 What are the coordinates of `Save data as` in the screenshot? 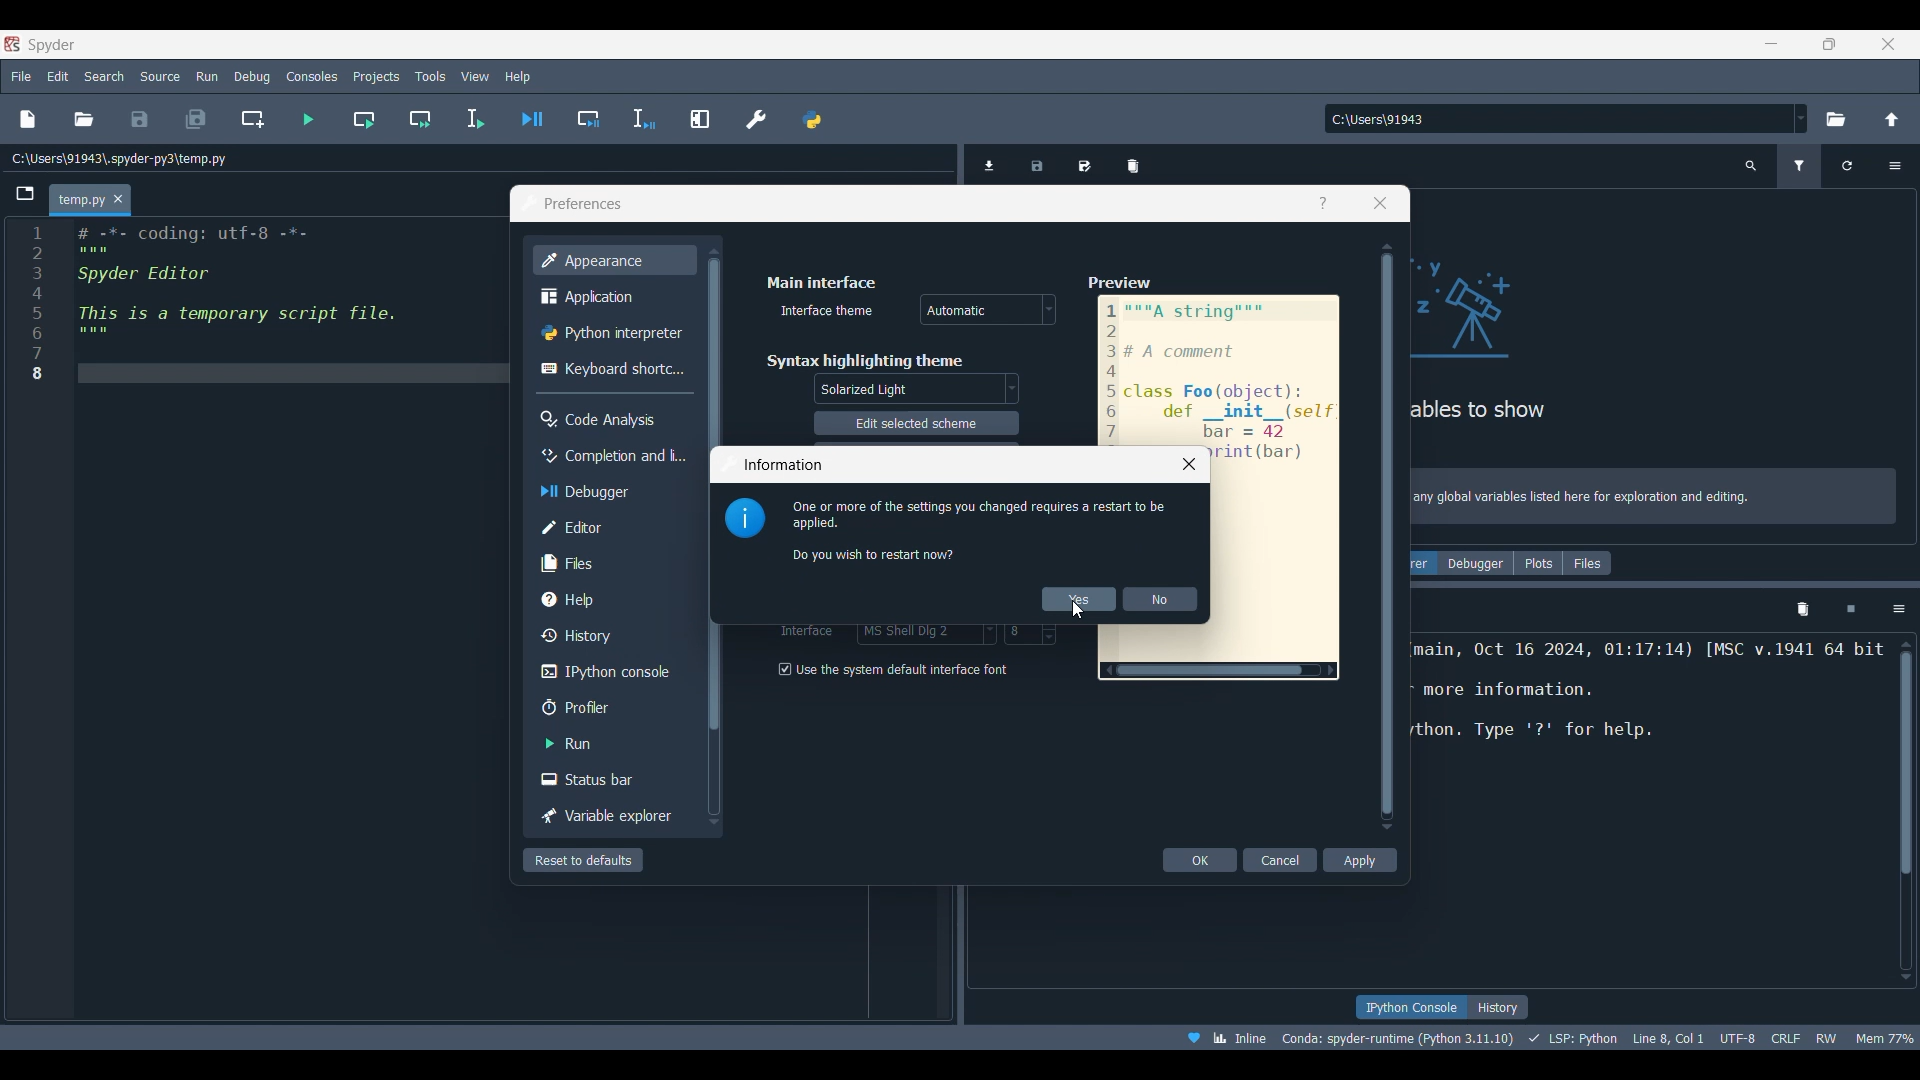 It's located at (1084, 159).